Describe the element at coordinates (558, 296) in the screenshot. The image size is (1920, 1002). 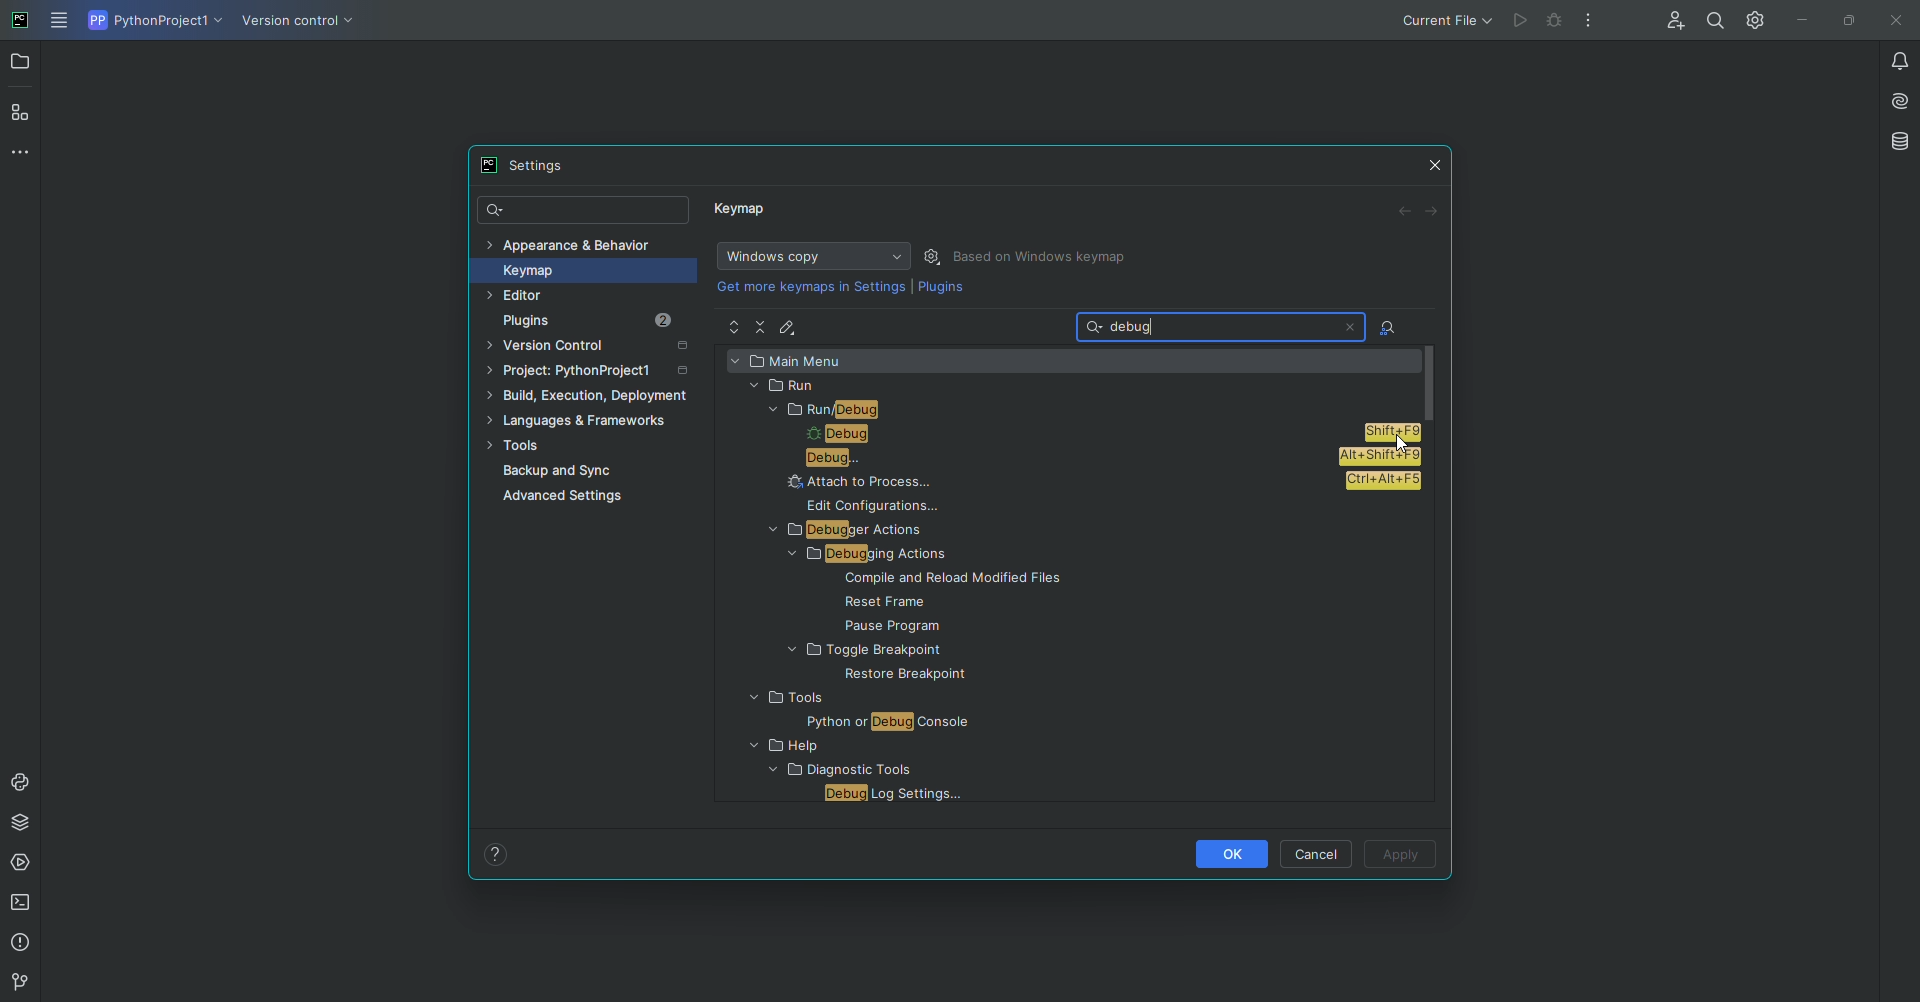
I see `Editor` at that location.